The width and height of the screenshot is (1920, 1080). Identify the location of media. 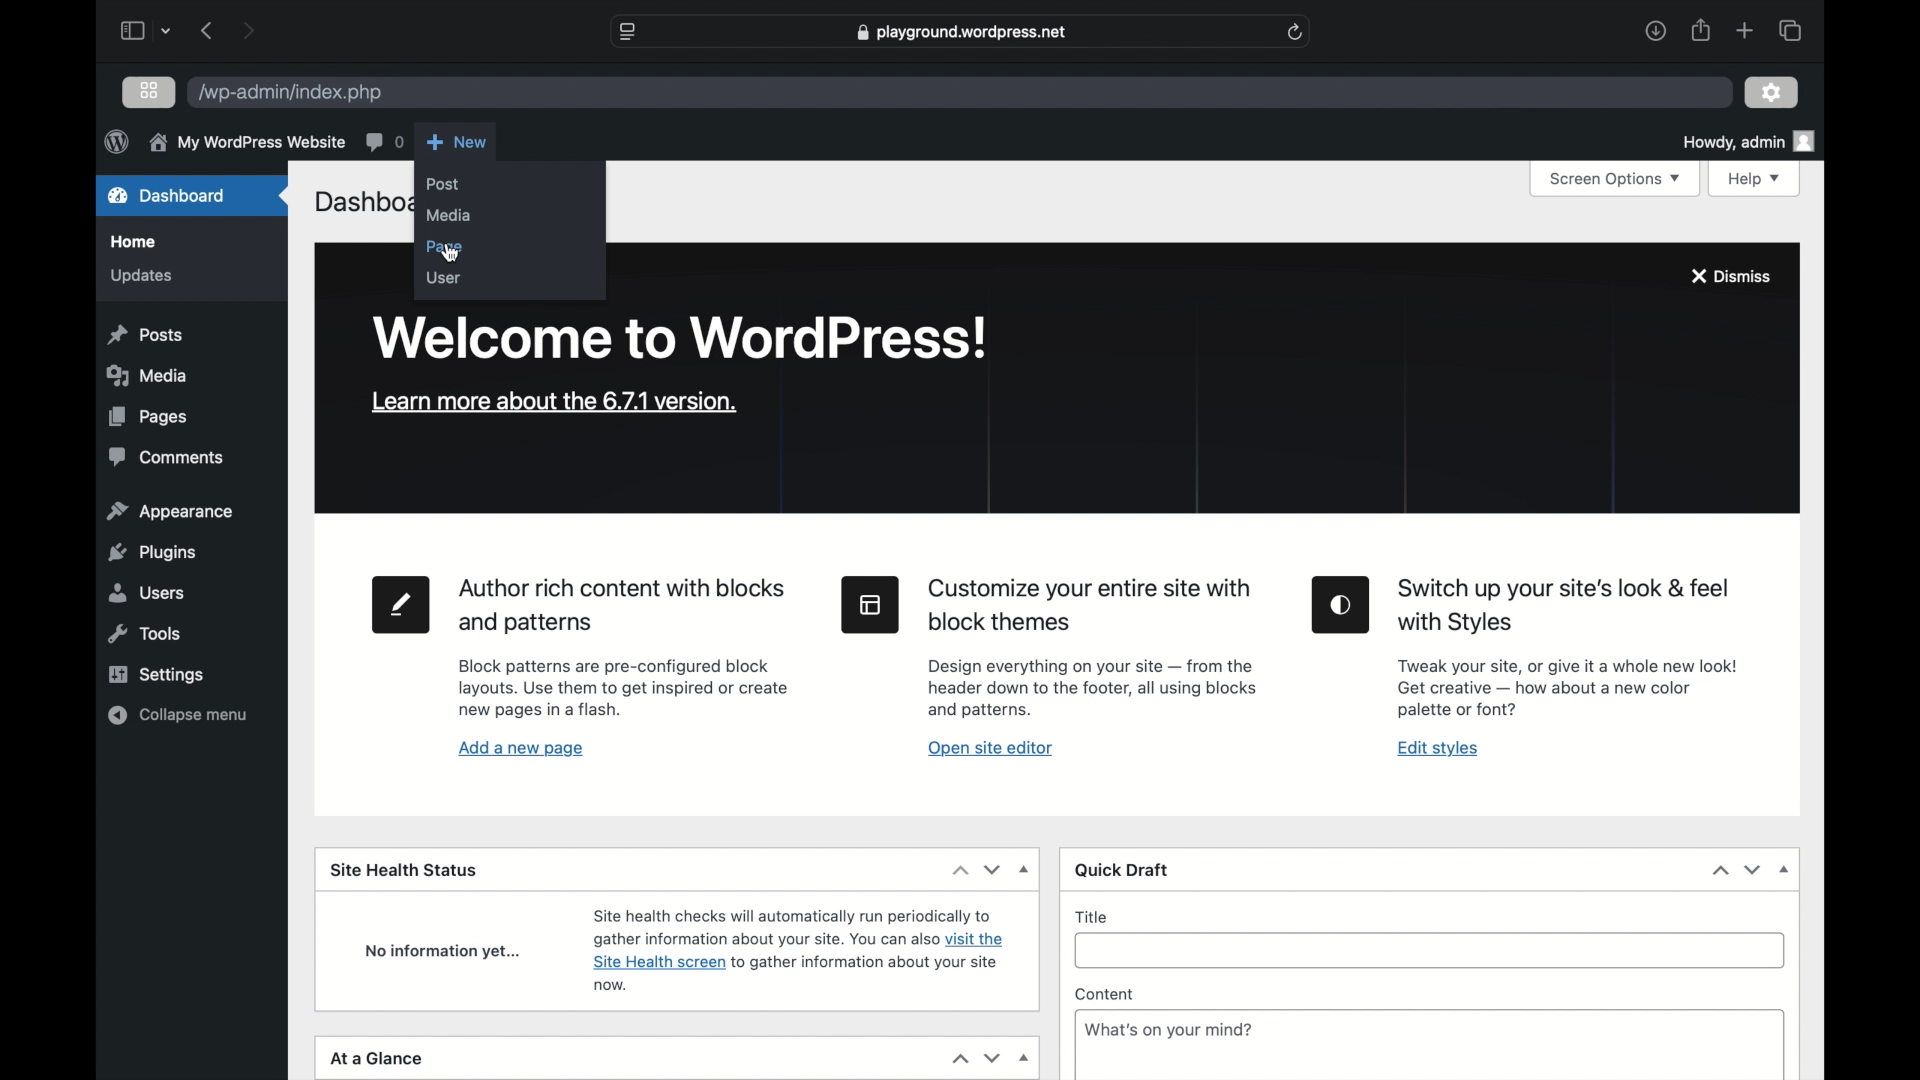
(448, 214).